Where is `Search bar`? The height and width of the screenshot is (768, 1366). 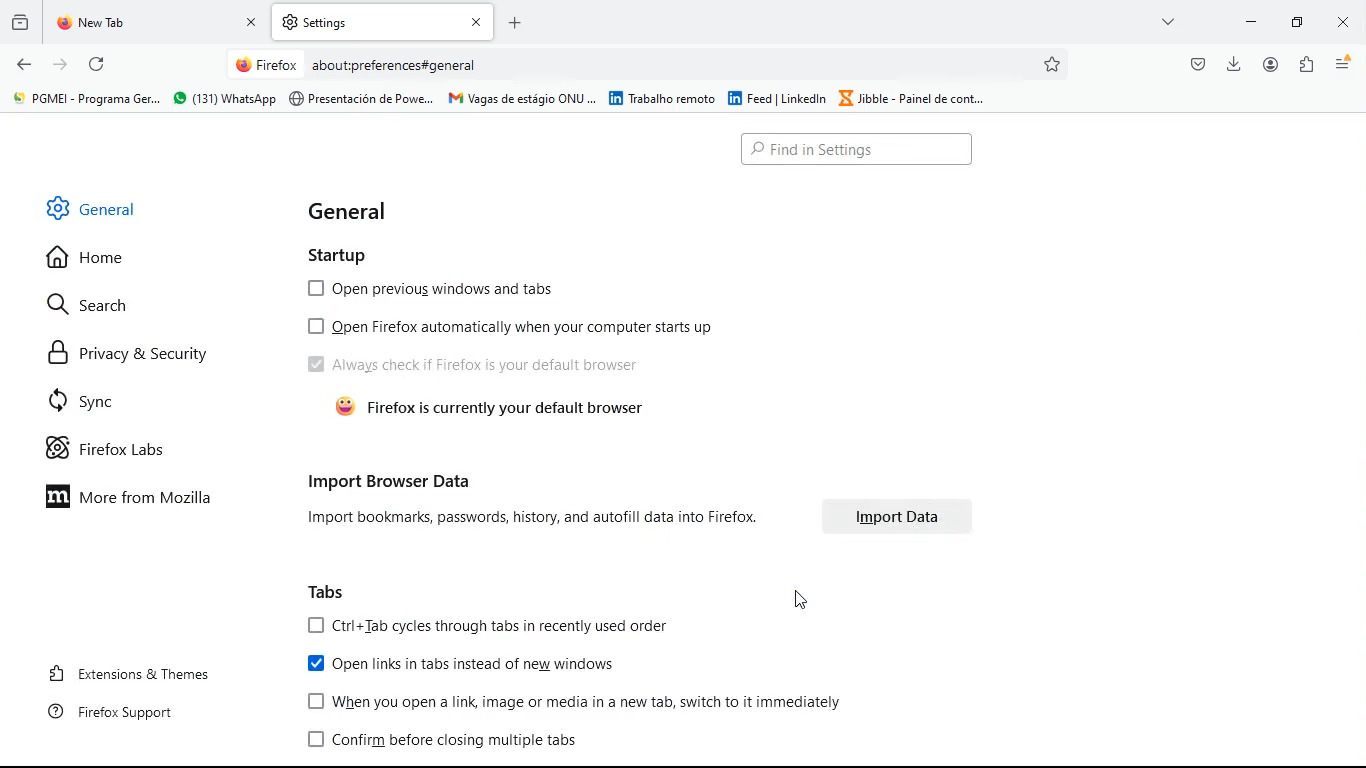 Search bar is located at coordinates (649, 66).